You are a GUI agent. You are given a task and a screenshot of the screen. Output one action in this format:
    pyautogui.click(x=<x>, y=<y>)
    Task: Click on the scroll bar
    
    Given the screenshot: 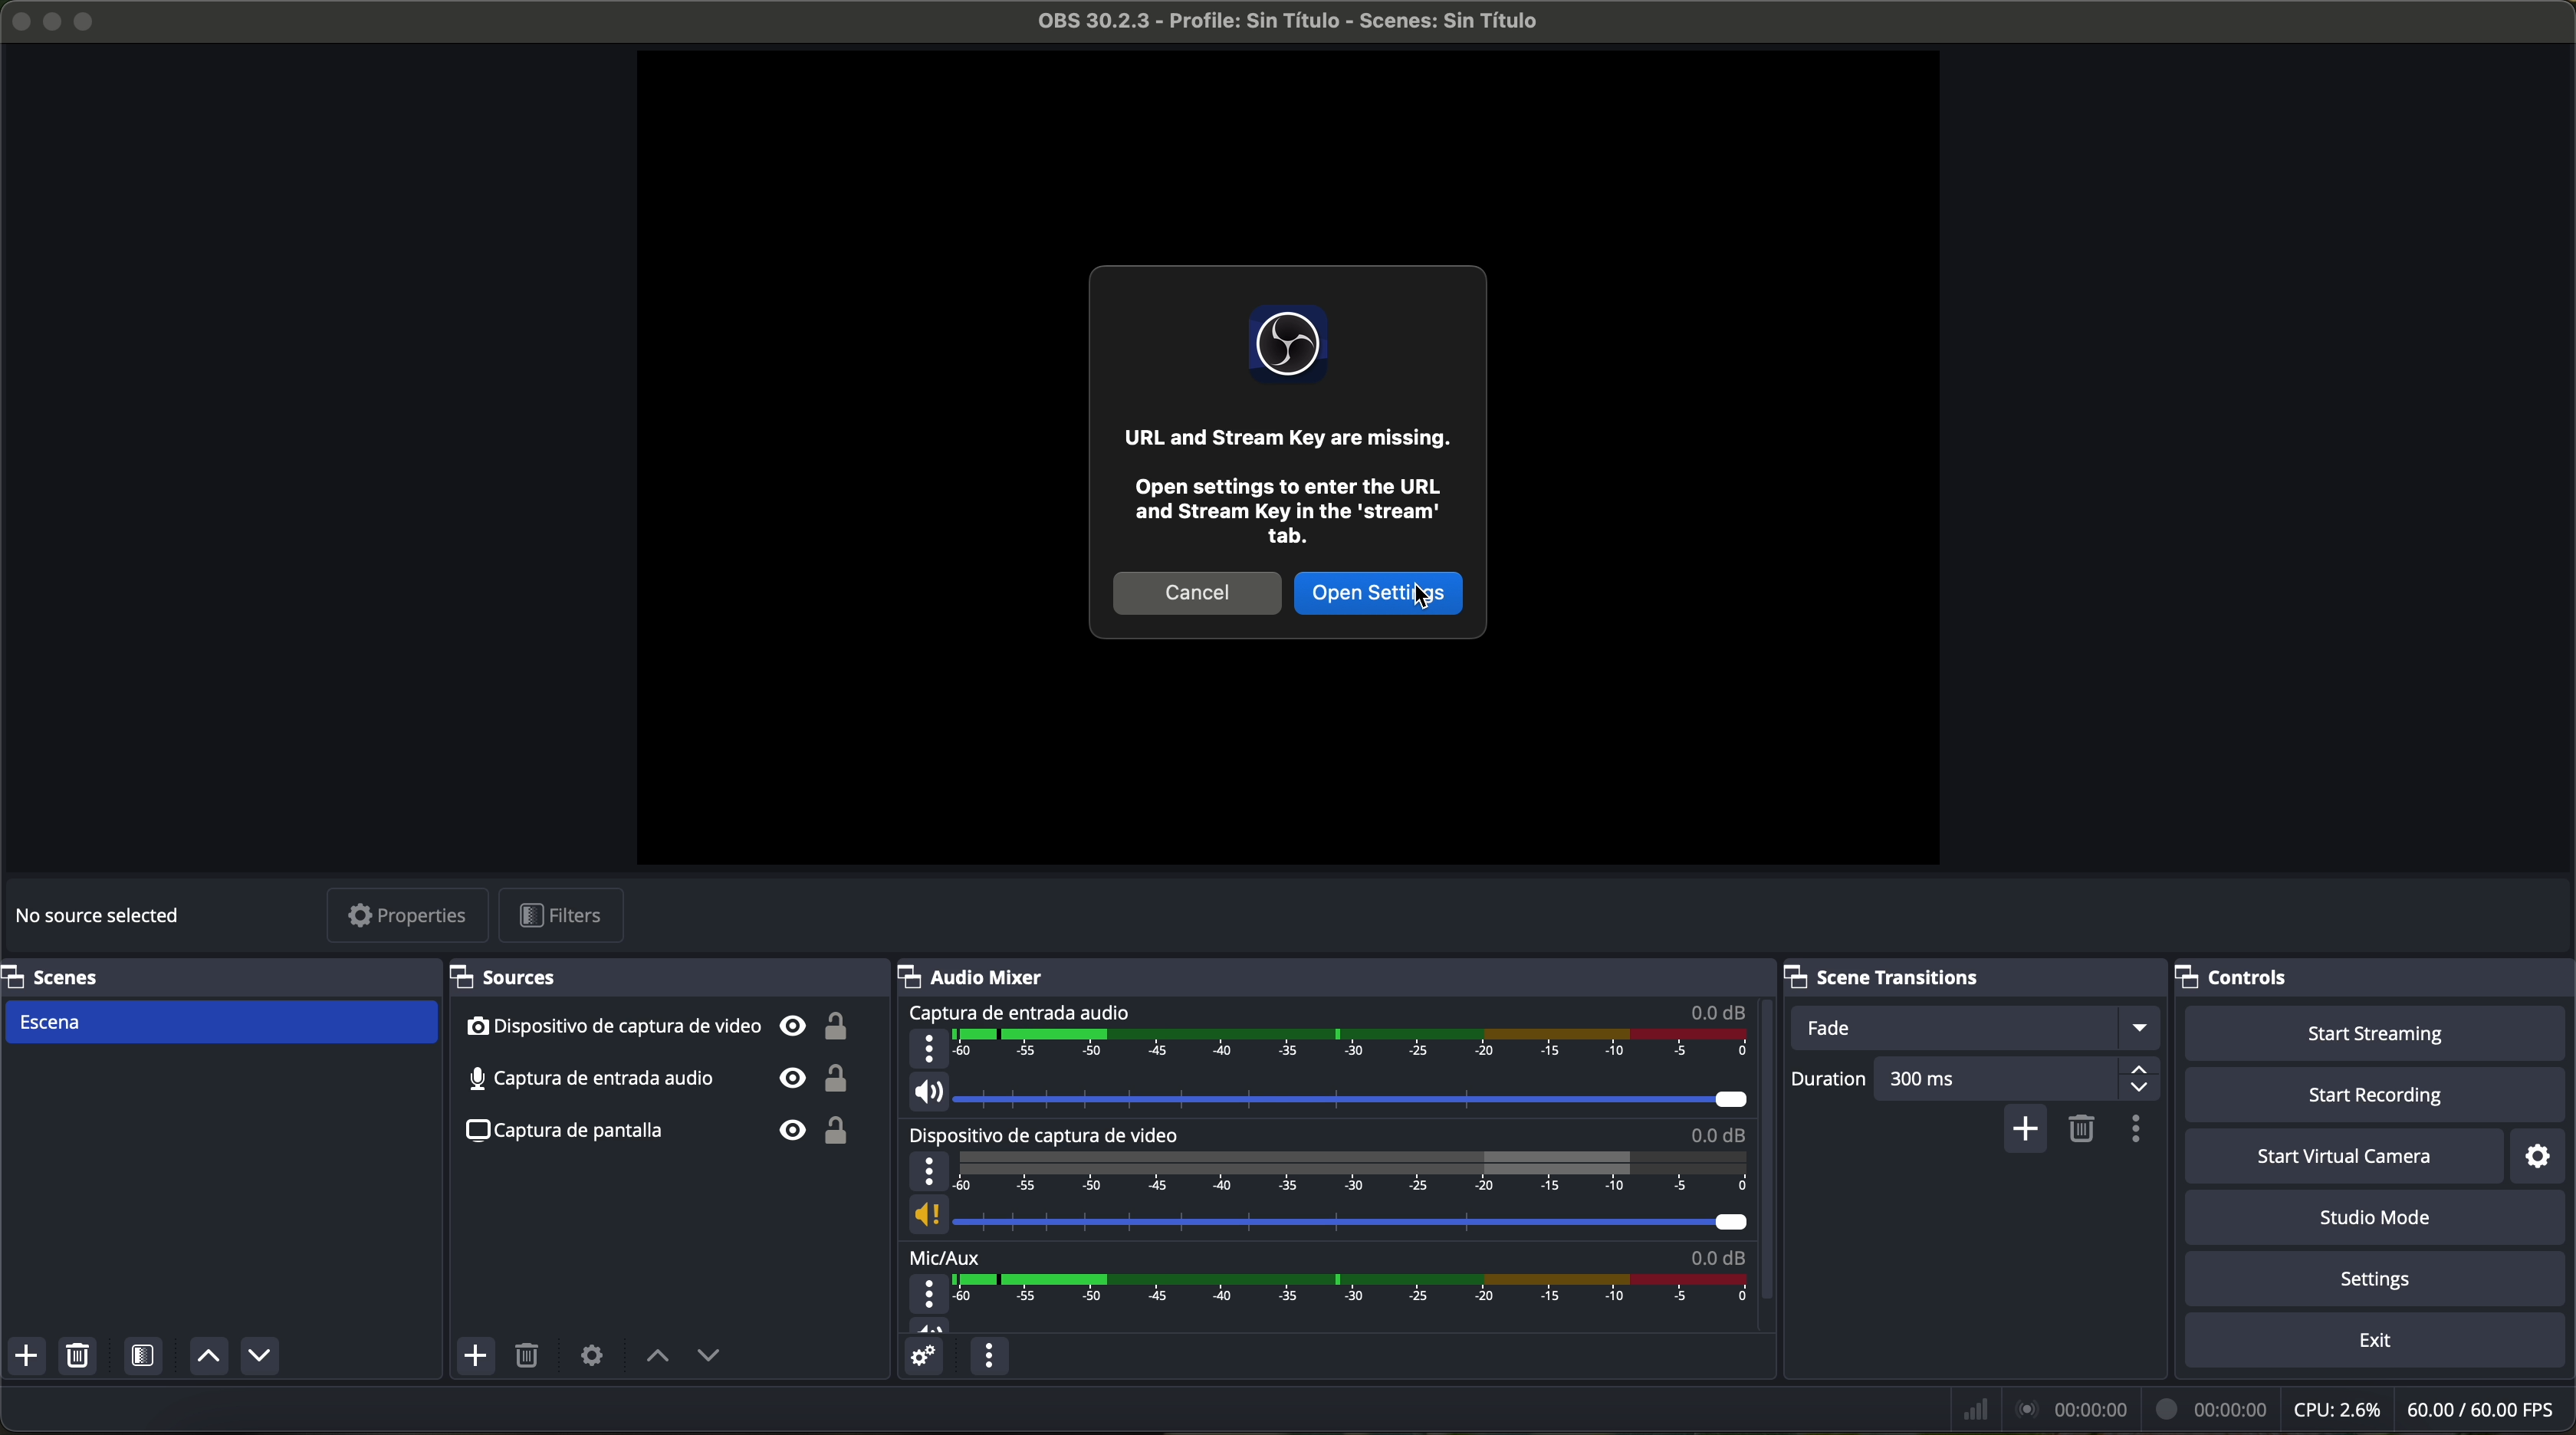 What is the action you would take?
    pyautogui.click(x=1763, y=1150)
    